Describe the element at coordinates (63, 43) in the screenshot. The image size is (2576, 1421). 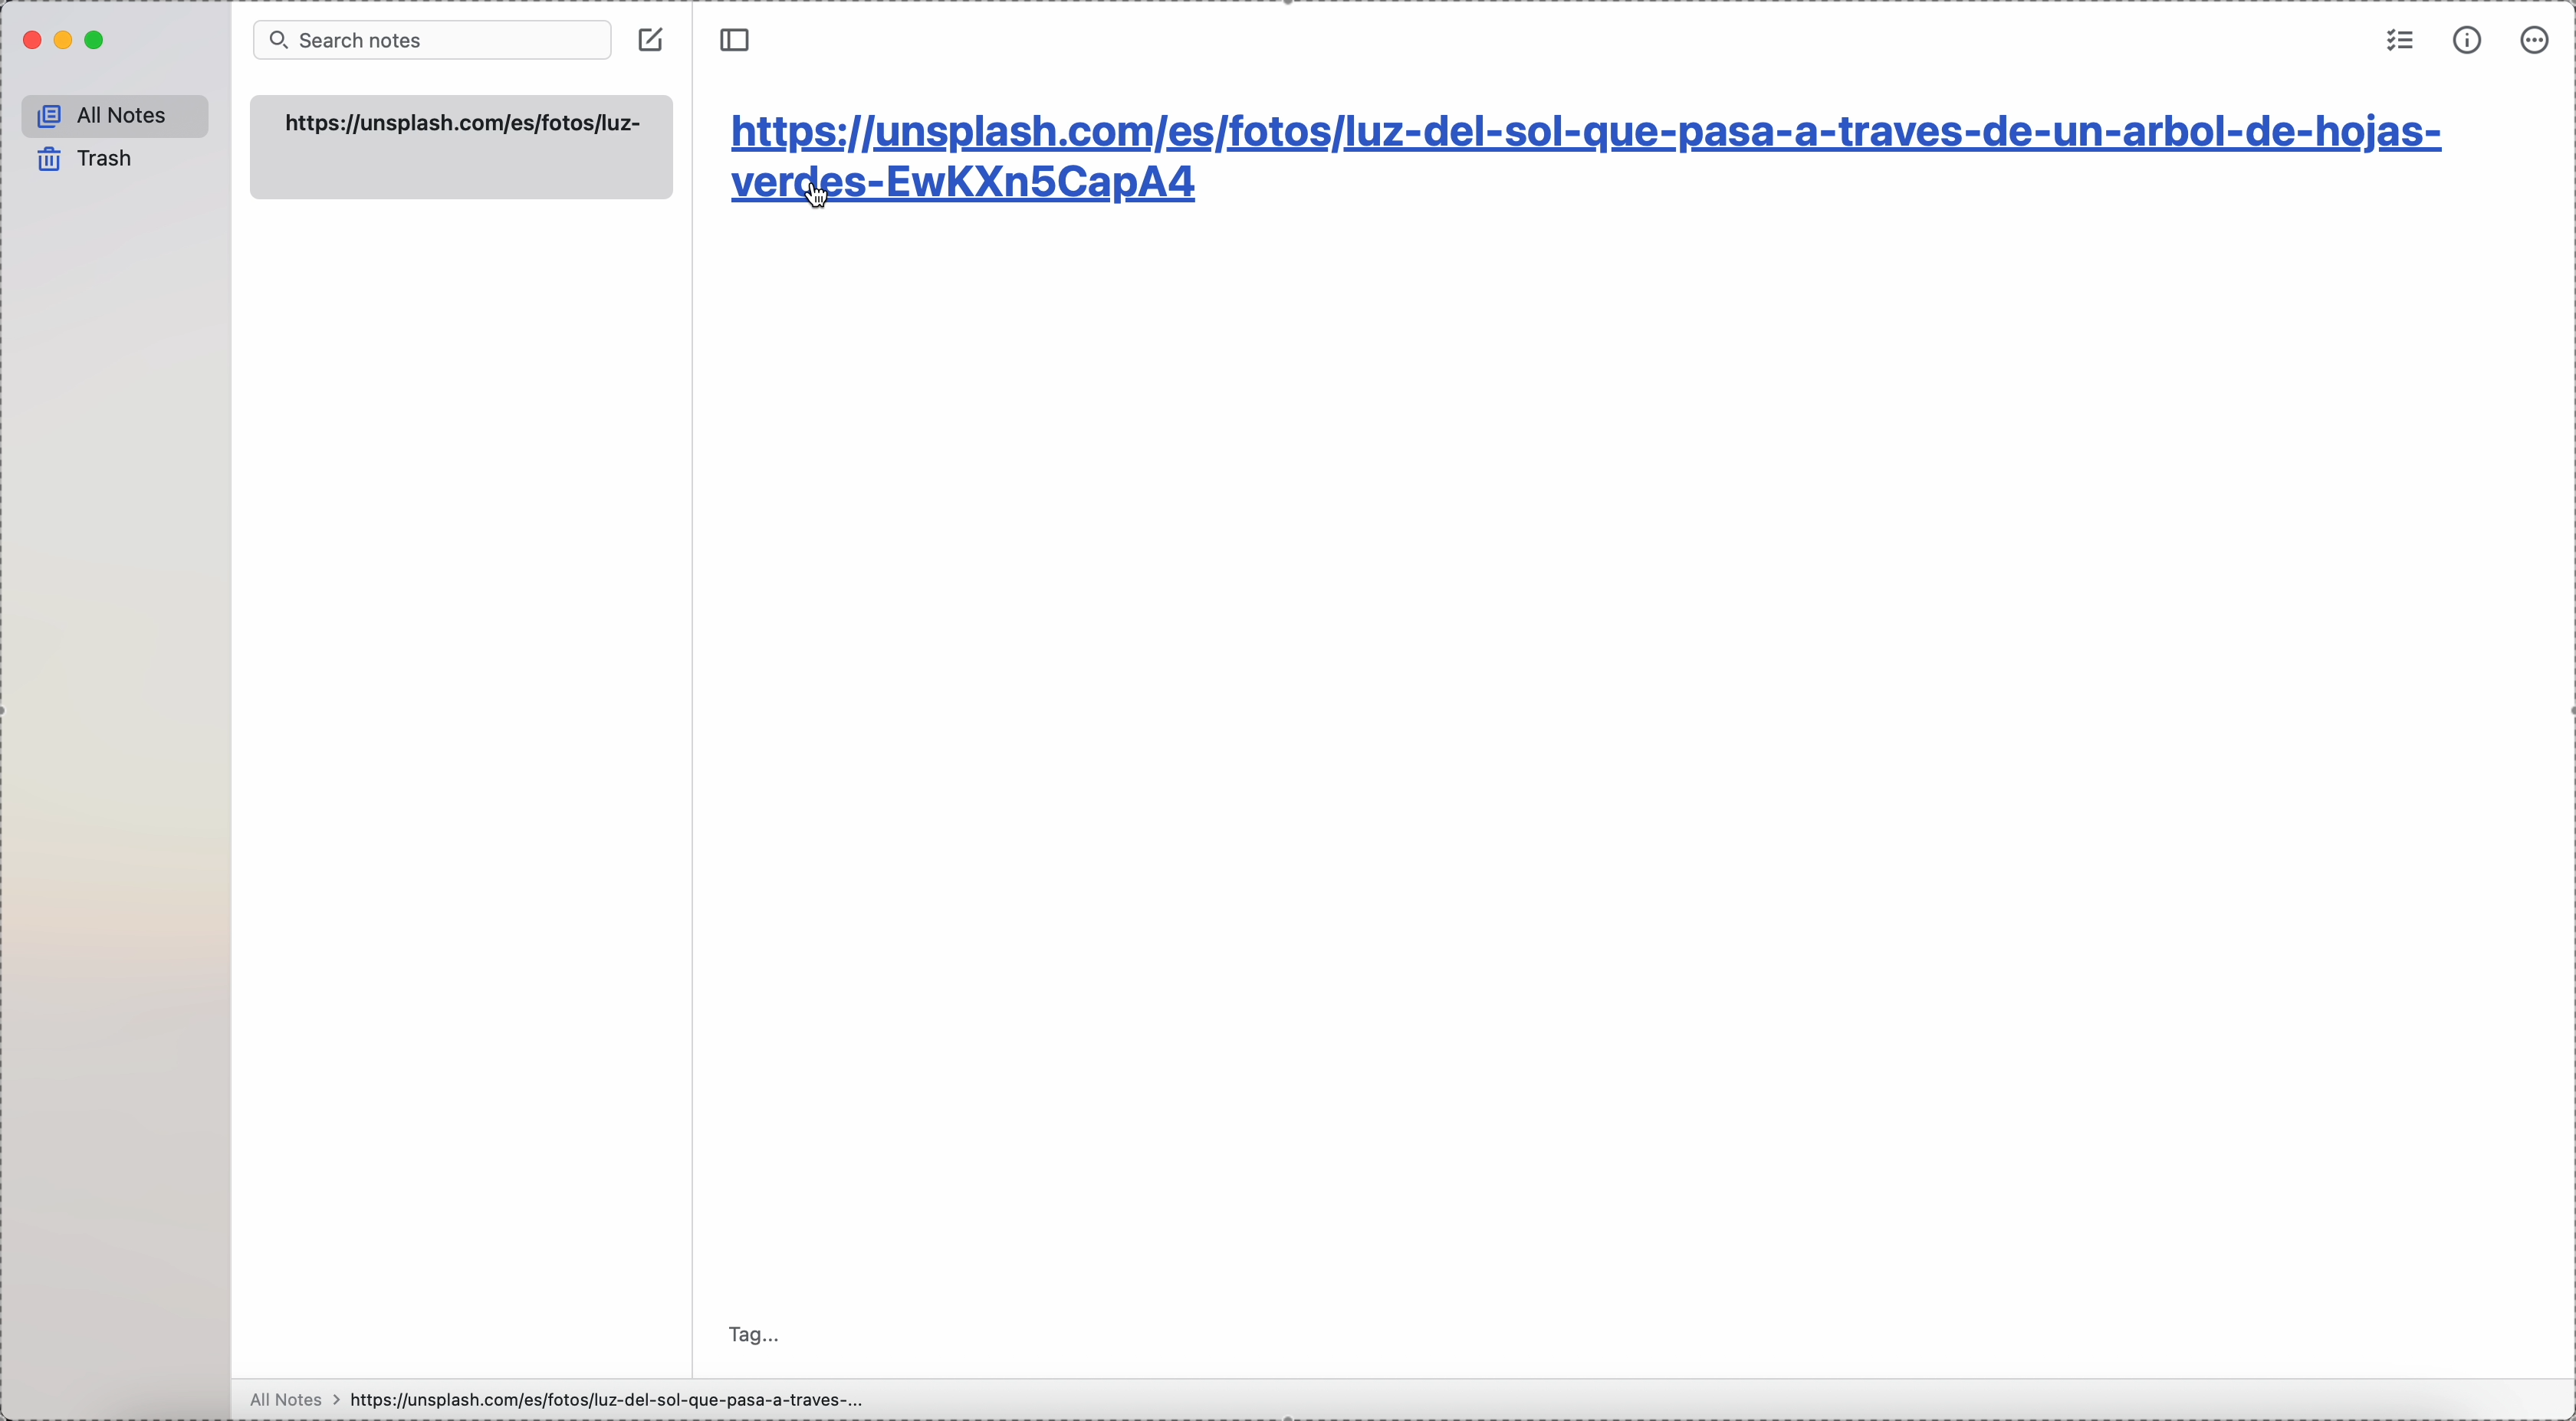
I see `minimize Simplenote` at that location.